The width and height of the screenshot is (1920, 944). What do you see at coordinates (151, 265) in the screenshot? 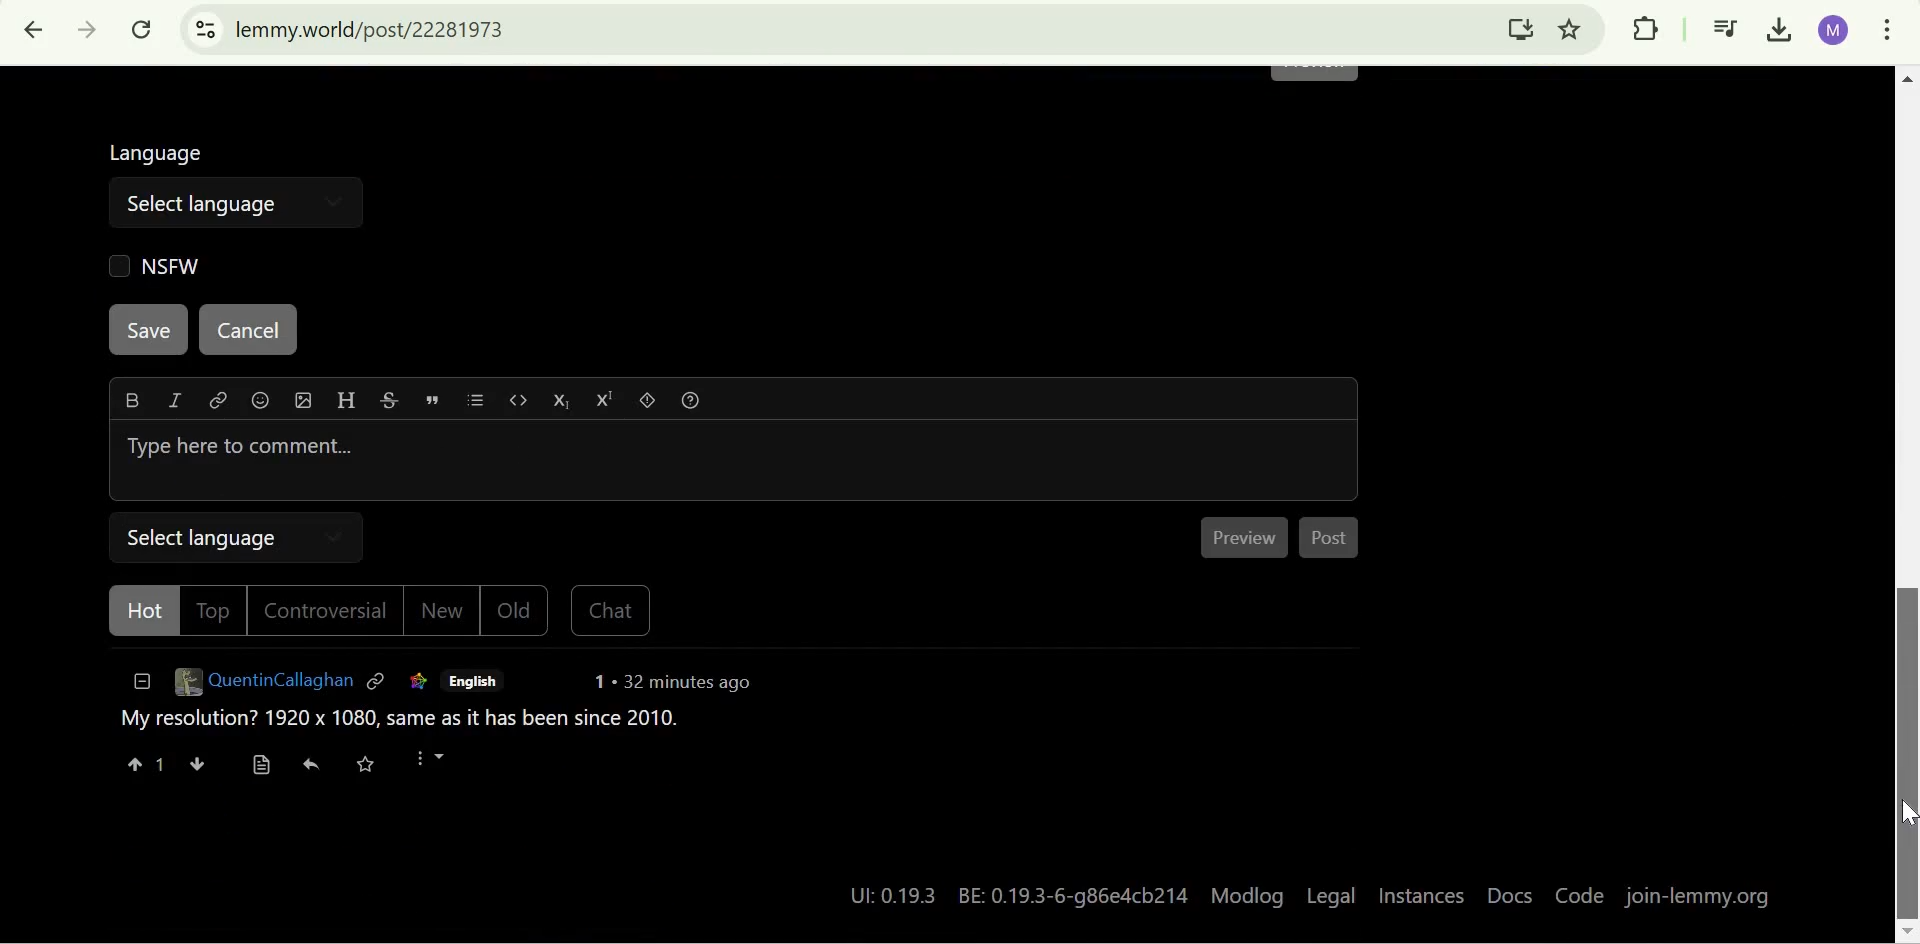
I see `NSFW` at bounding box center [151, 265].